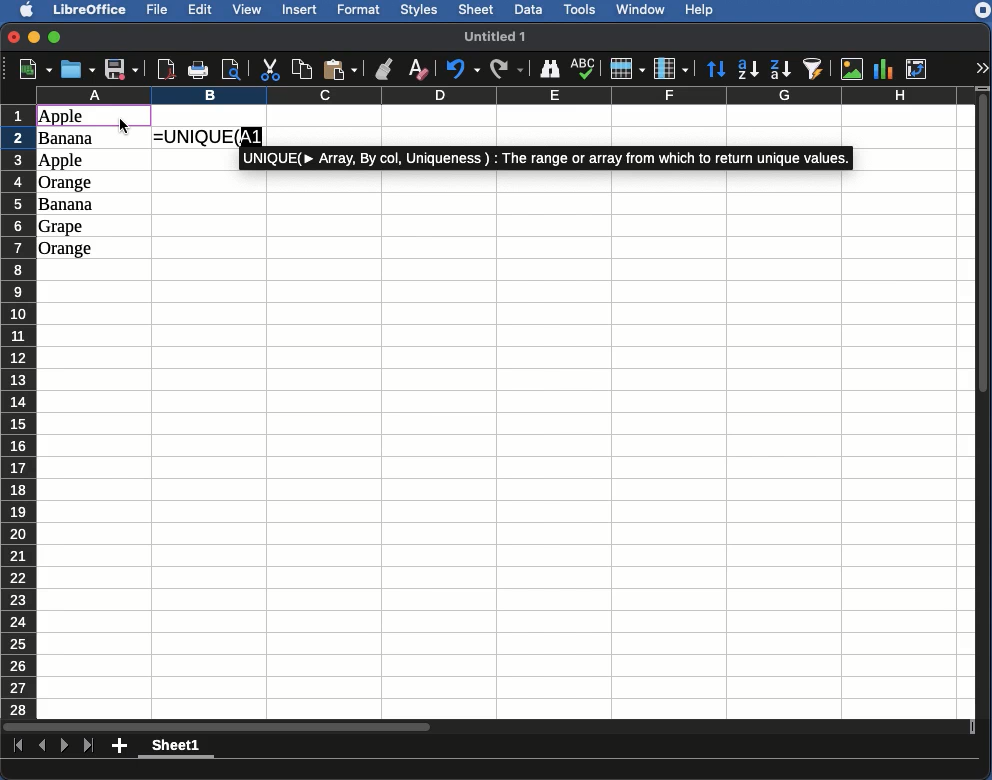  Describe the element at coordinates (671, 68) in the screenshot. I see `Column` at that location.